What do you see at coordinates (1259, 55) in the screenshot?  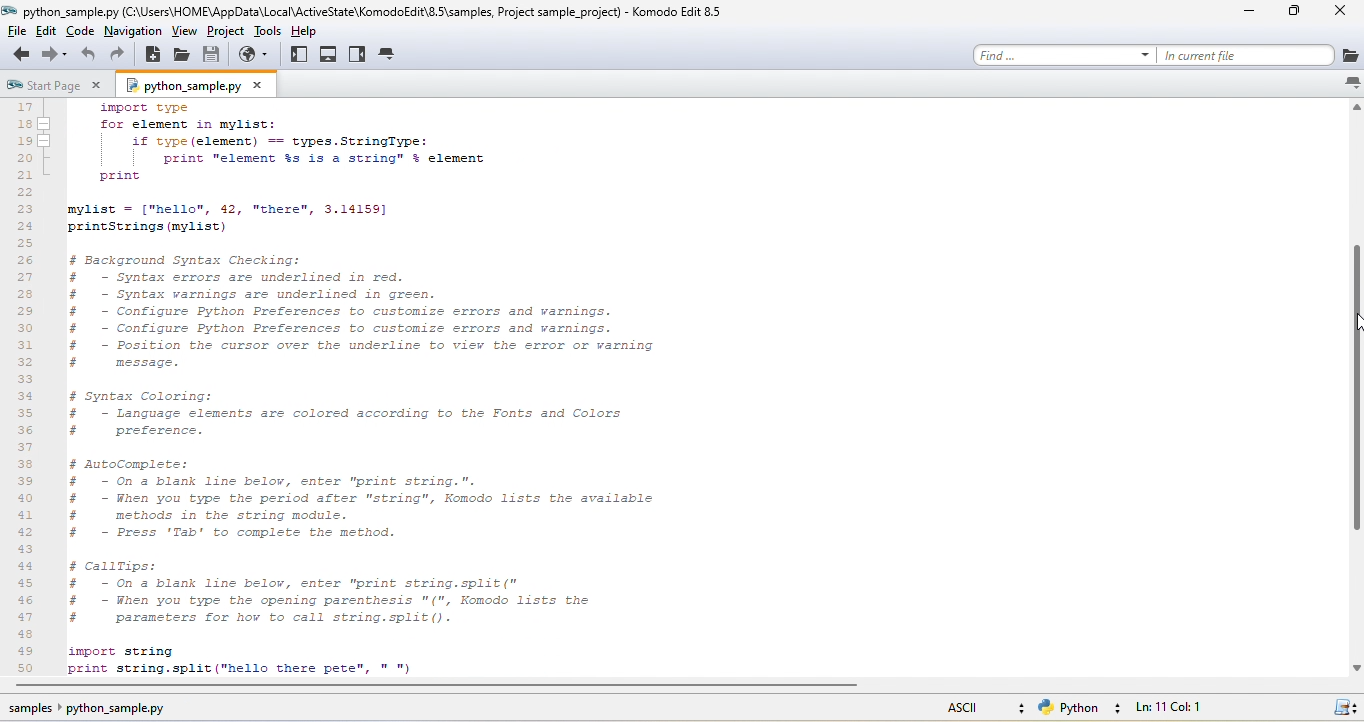 I see `in current file` at bounding box center [1259, 55].